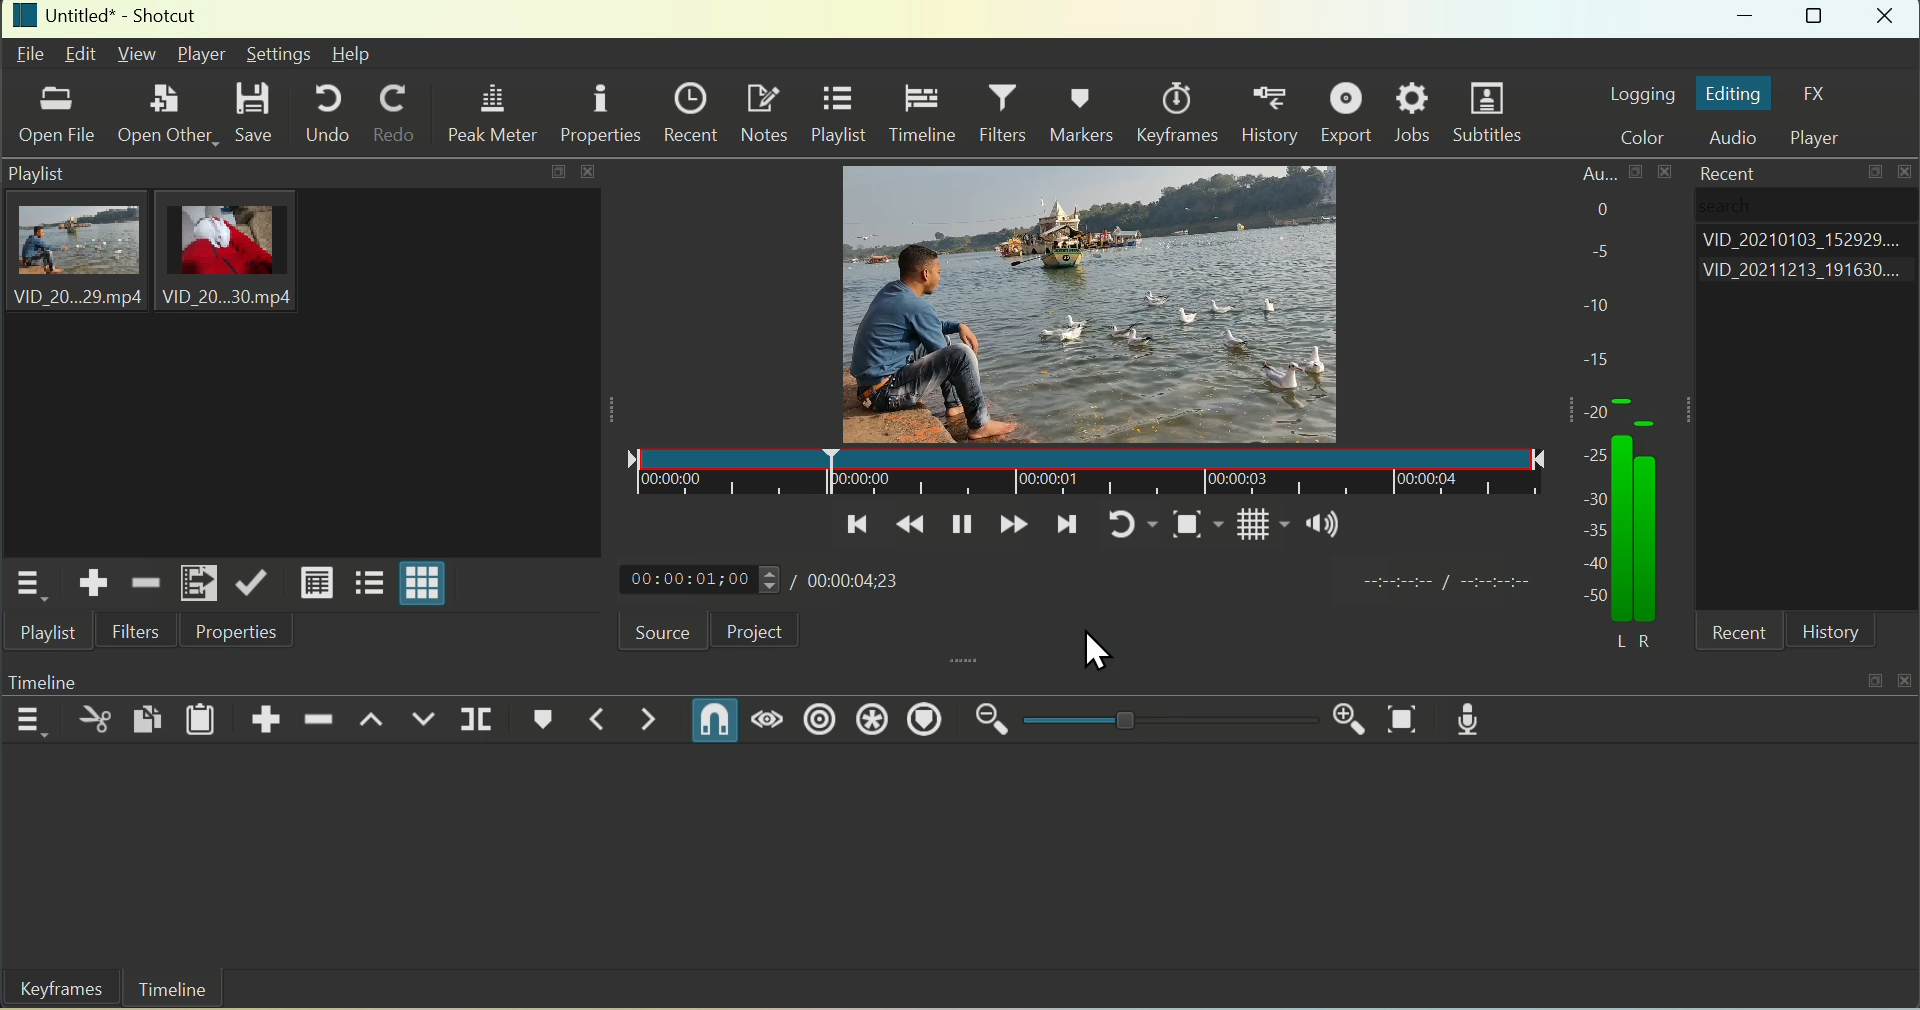 This screenshot has height=1010, width=1920. What do you see at coordinates (820, 720) in the screenshot?
I see `Ripple` at bounding box center [820, 720].